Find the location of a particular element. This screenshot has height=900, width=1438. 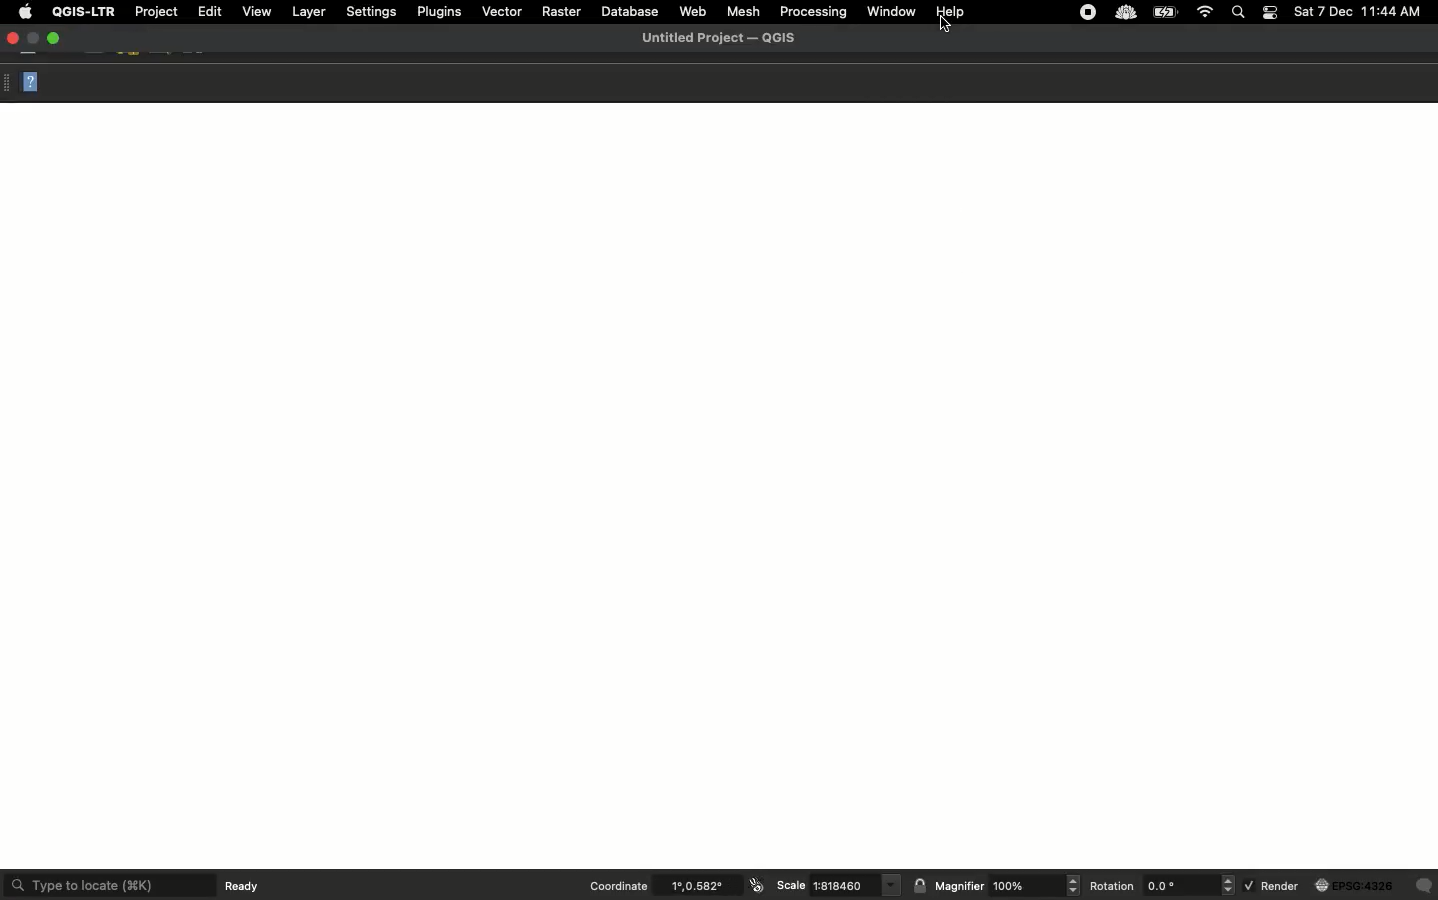

Help is located at coordinates (32, 83).